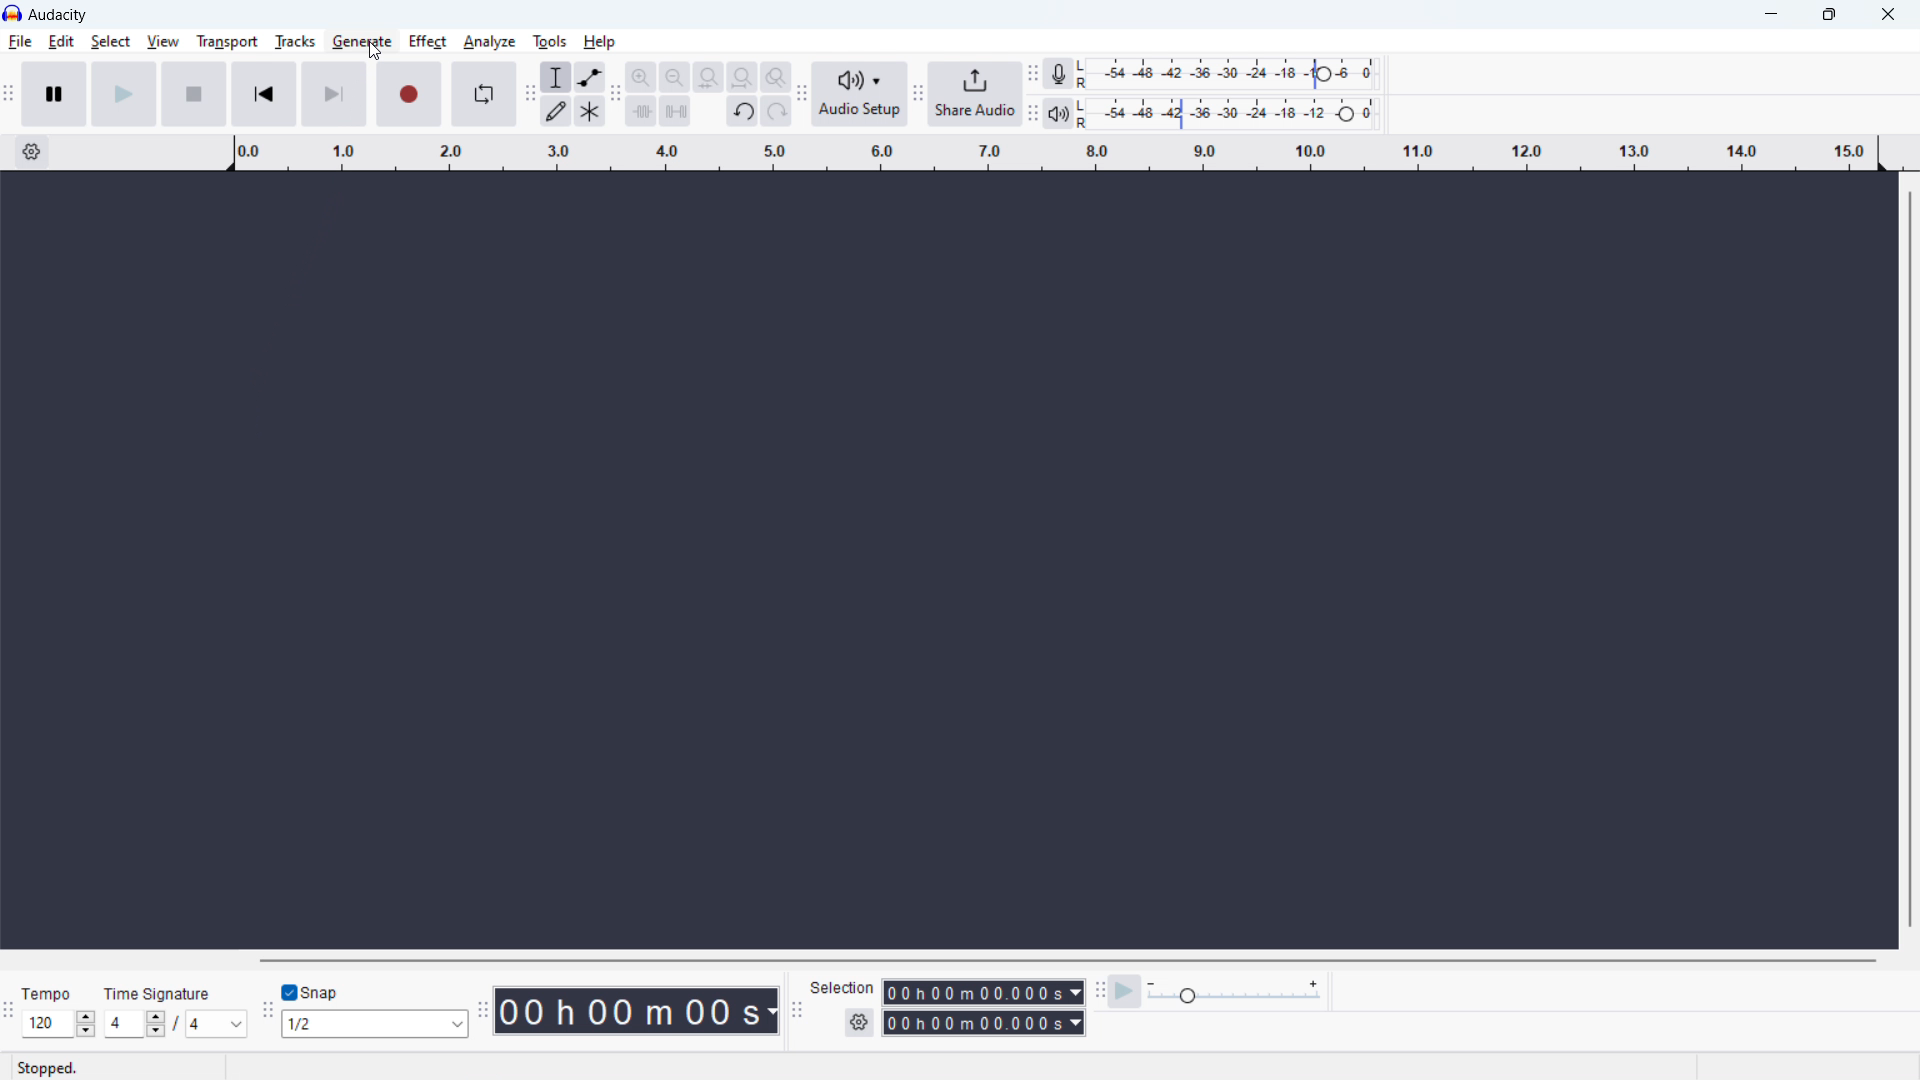 The image size is (1920, 1080). I want to click on file, so click(20, 41).